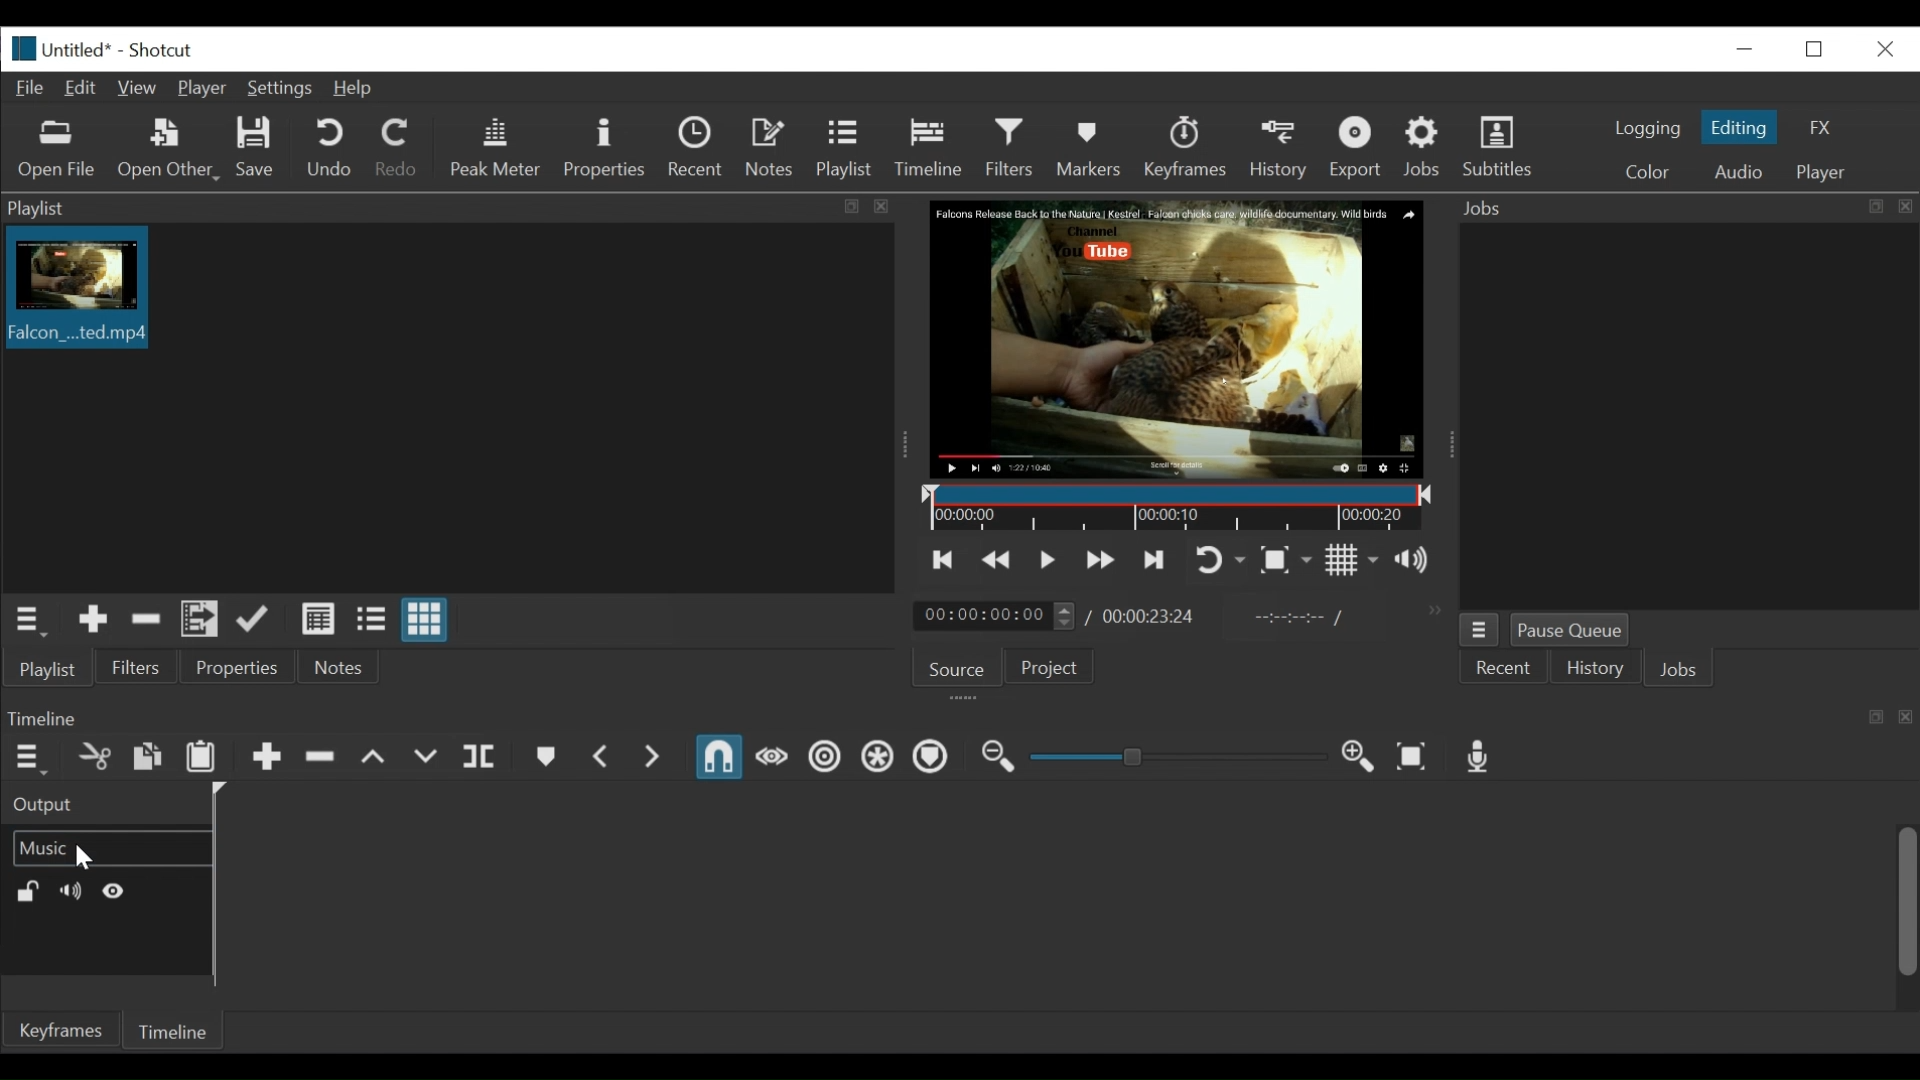  What do you see at coordinates (25, 759) in the screenshot?
I see `Timeline menu` at bounding box center [25, 759].